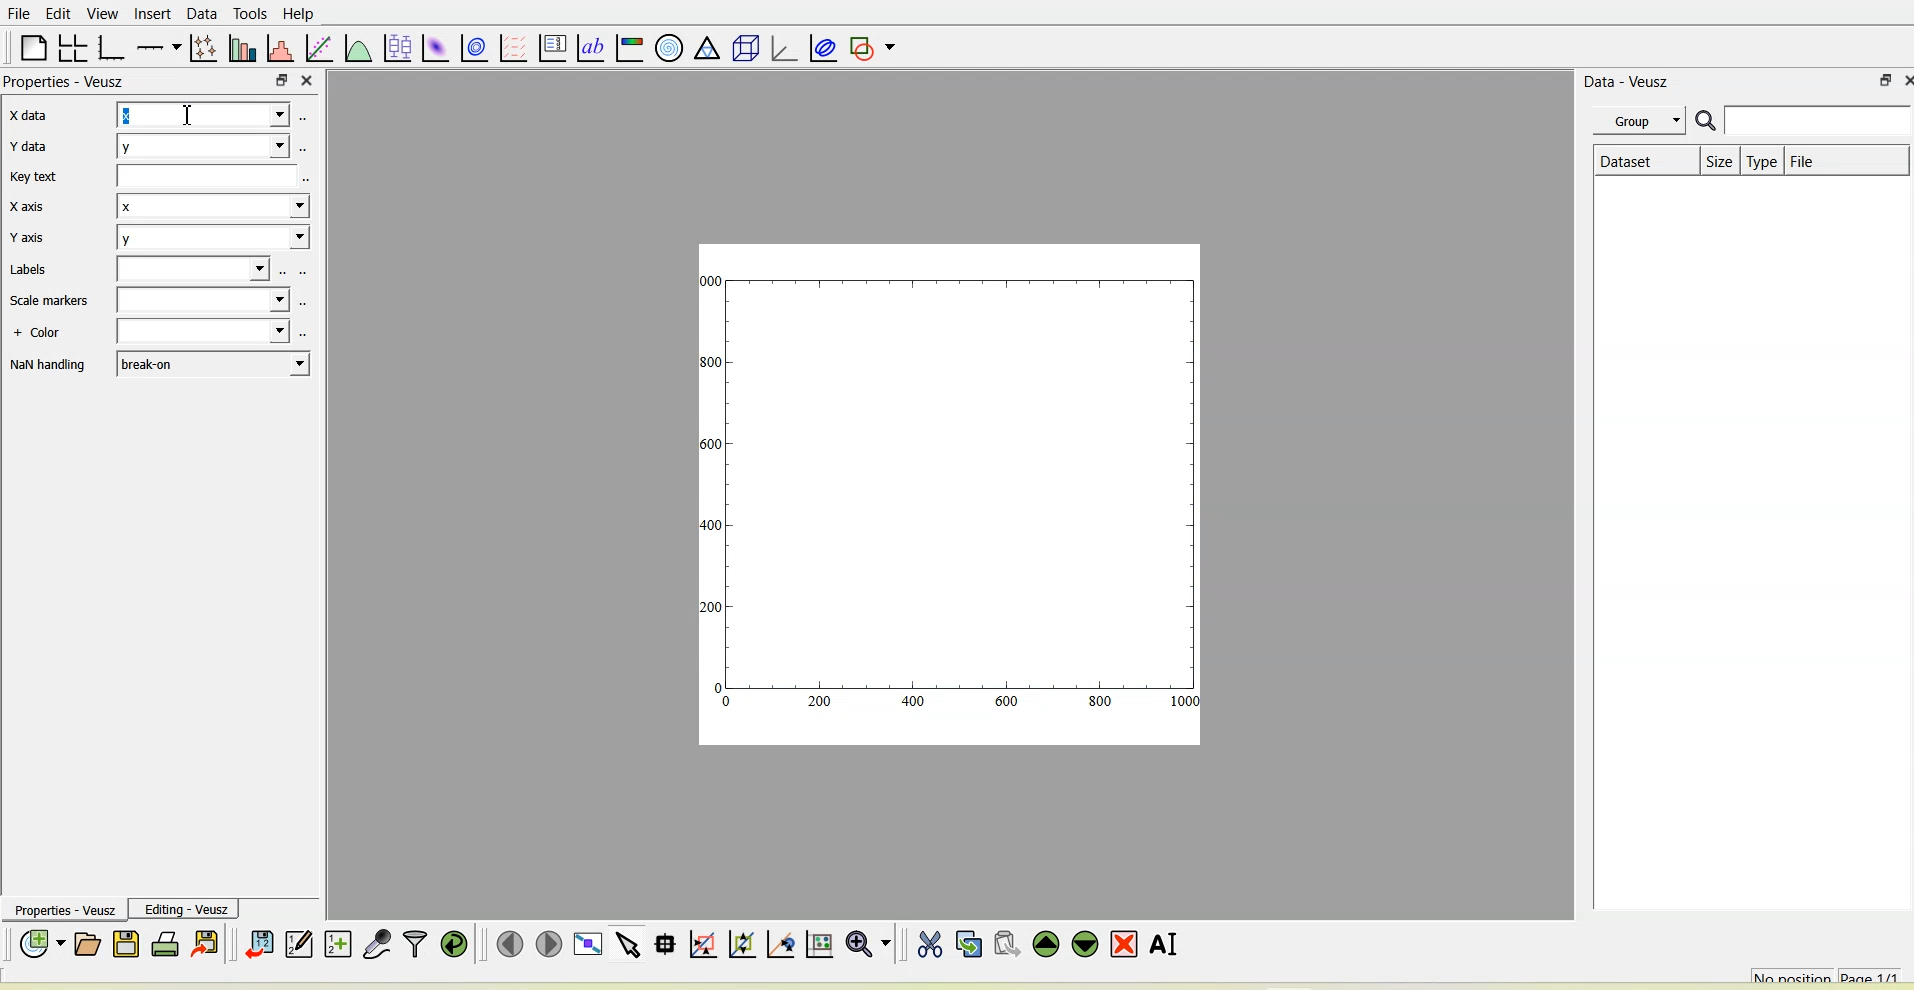 The height and width of the screenshot is (990, 1914). Describe the element at coordinates (338, 944) in the screenshot. I see `Create new datasets using ranges, parametrically or as functions of existing datasets` at that location.